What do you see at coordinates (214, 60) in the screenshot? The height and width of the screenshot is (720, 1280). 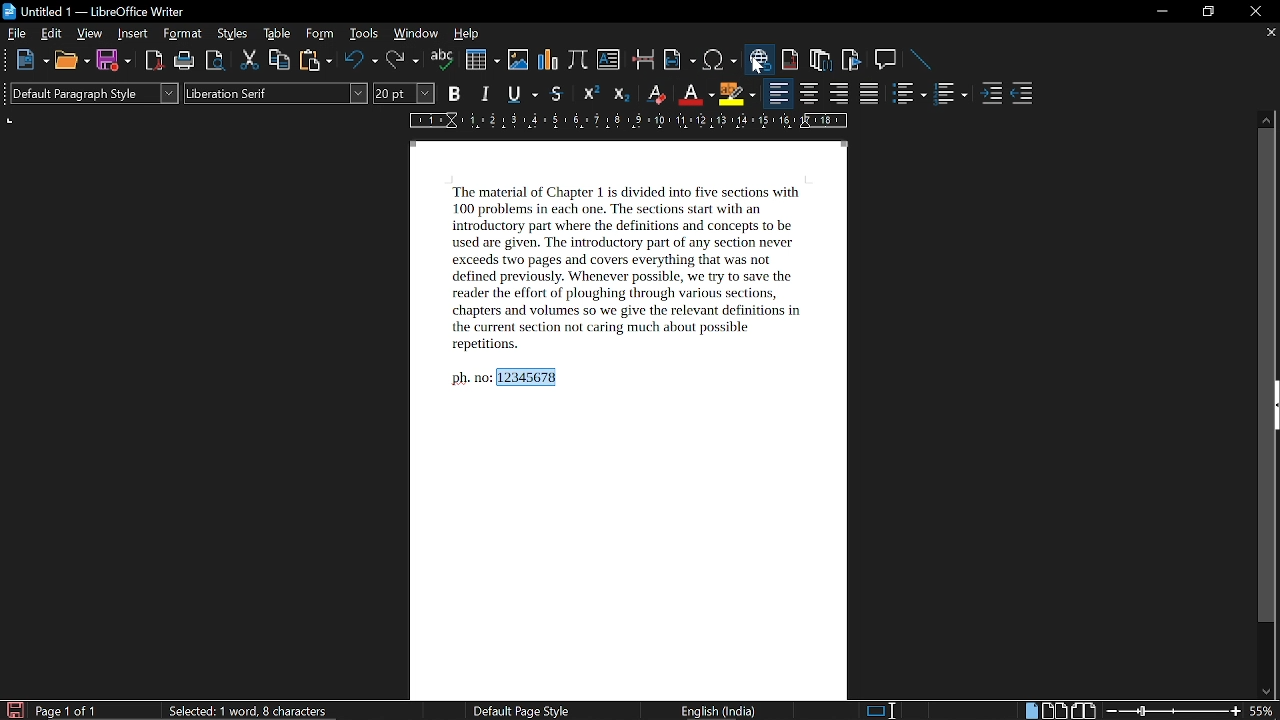 I see `toggle print preview` at bounding box center [214, 60].